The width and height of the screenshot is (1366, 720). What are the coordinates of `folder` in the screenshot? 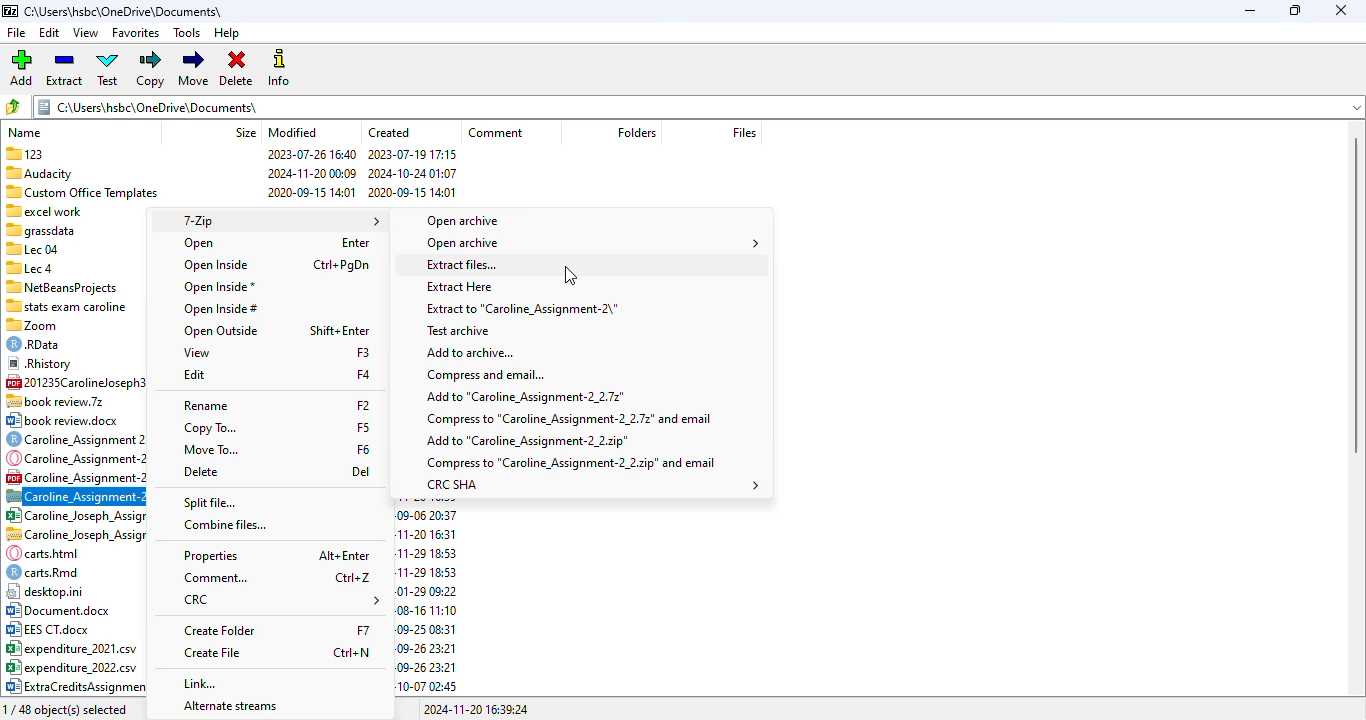 It's located at (696, 107).